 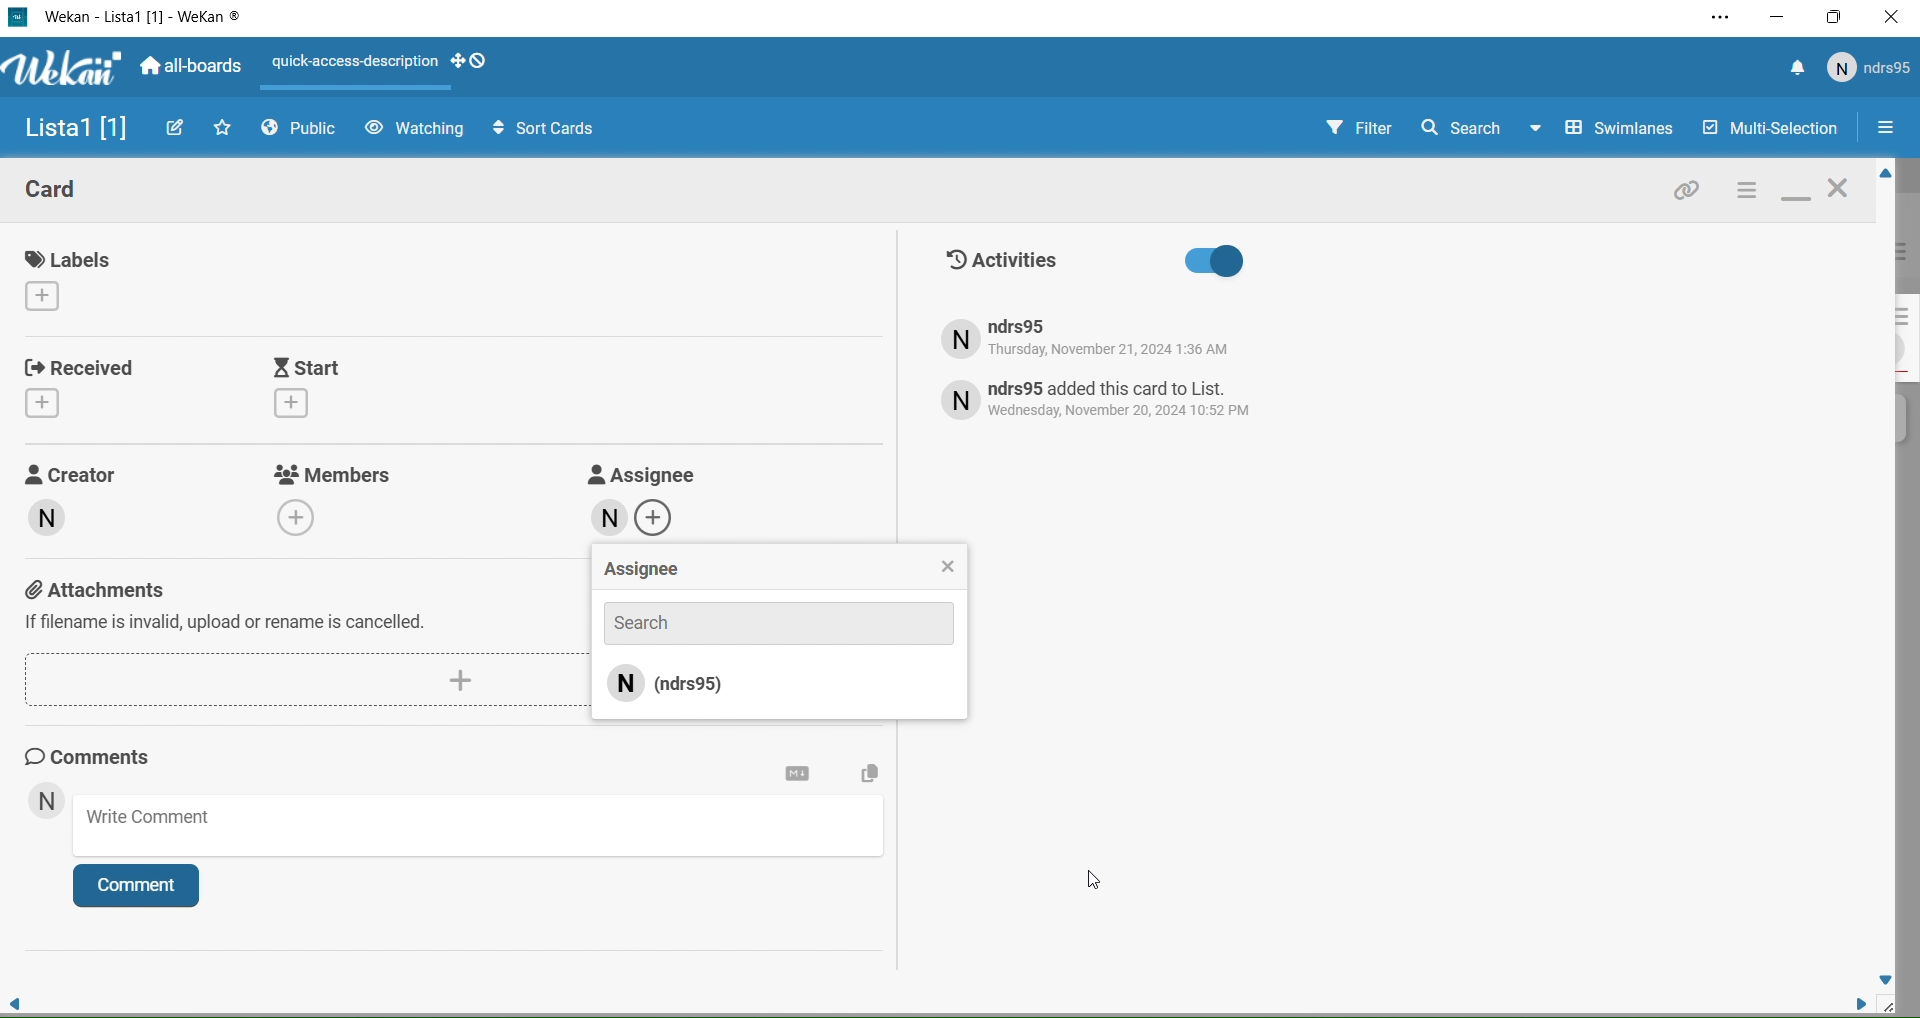 What do you see at coordinates (1090, 879) in the screenshot?
I see `Cursor` at bounding box center [1090, 879].